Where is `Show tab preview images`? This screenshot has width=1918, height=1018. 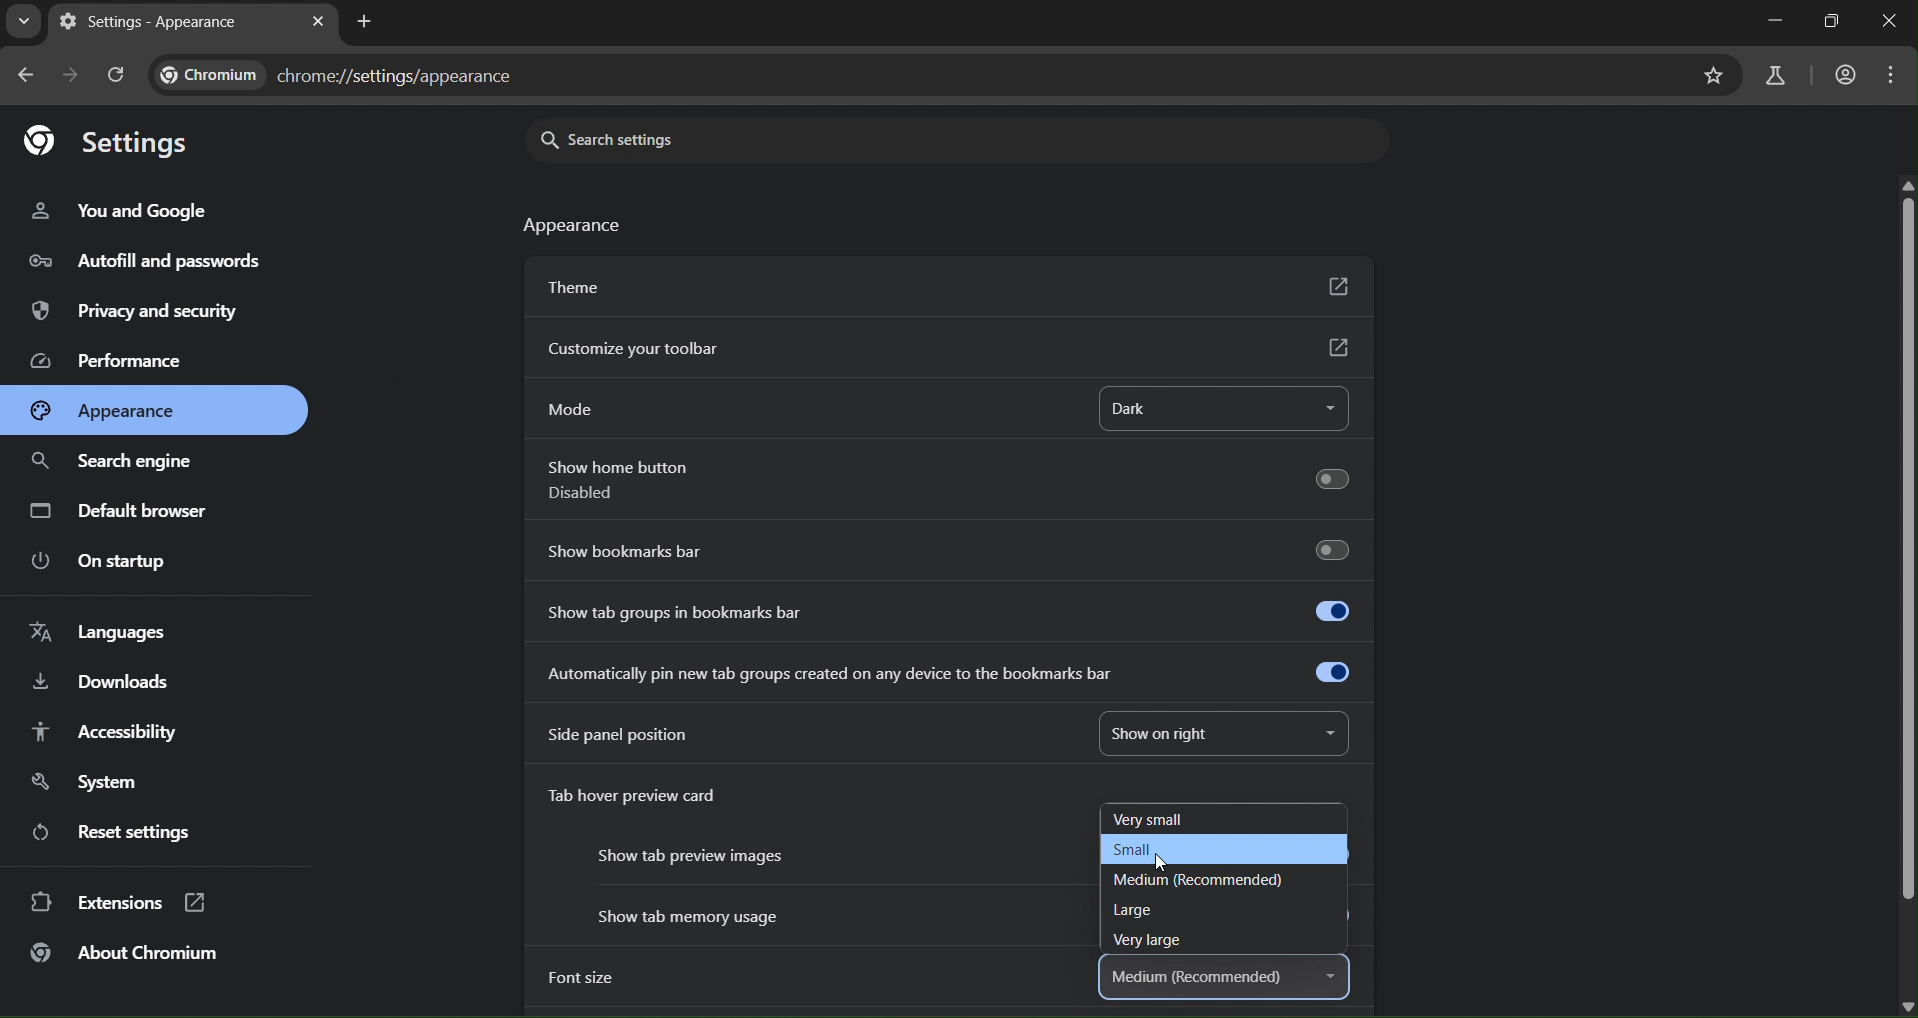
Show tab preview images is located at coordinates (693, 856).